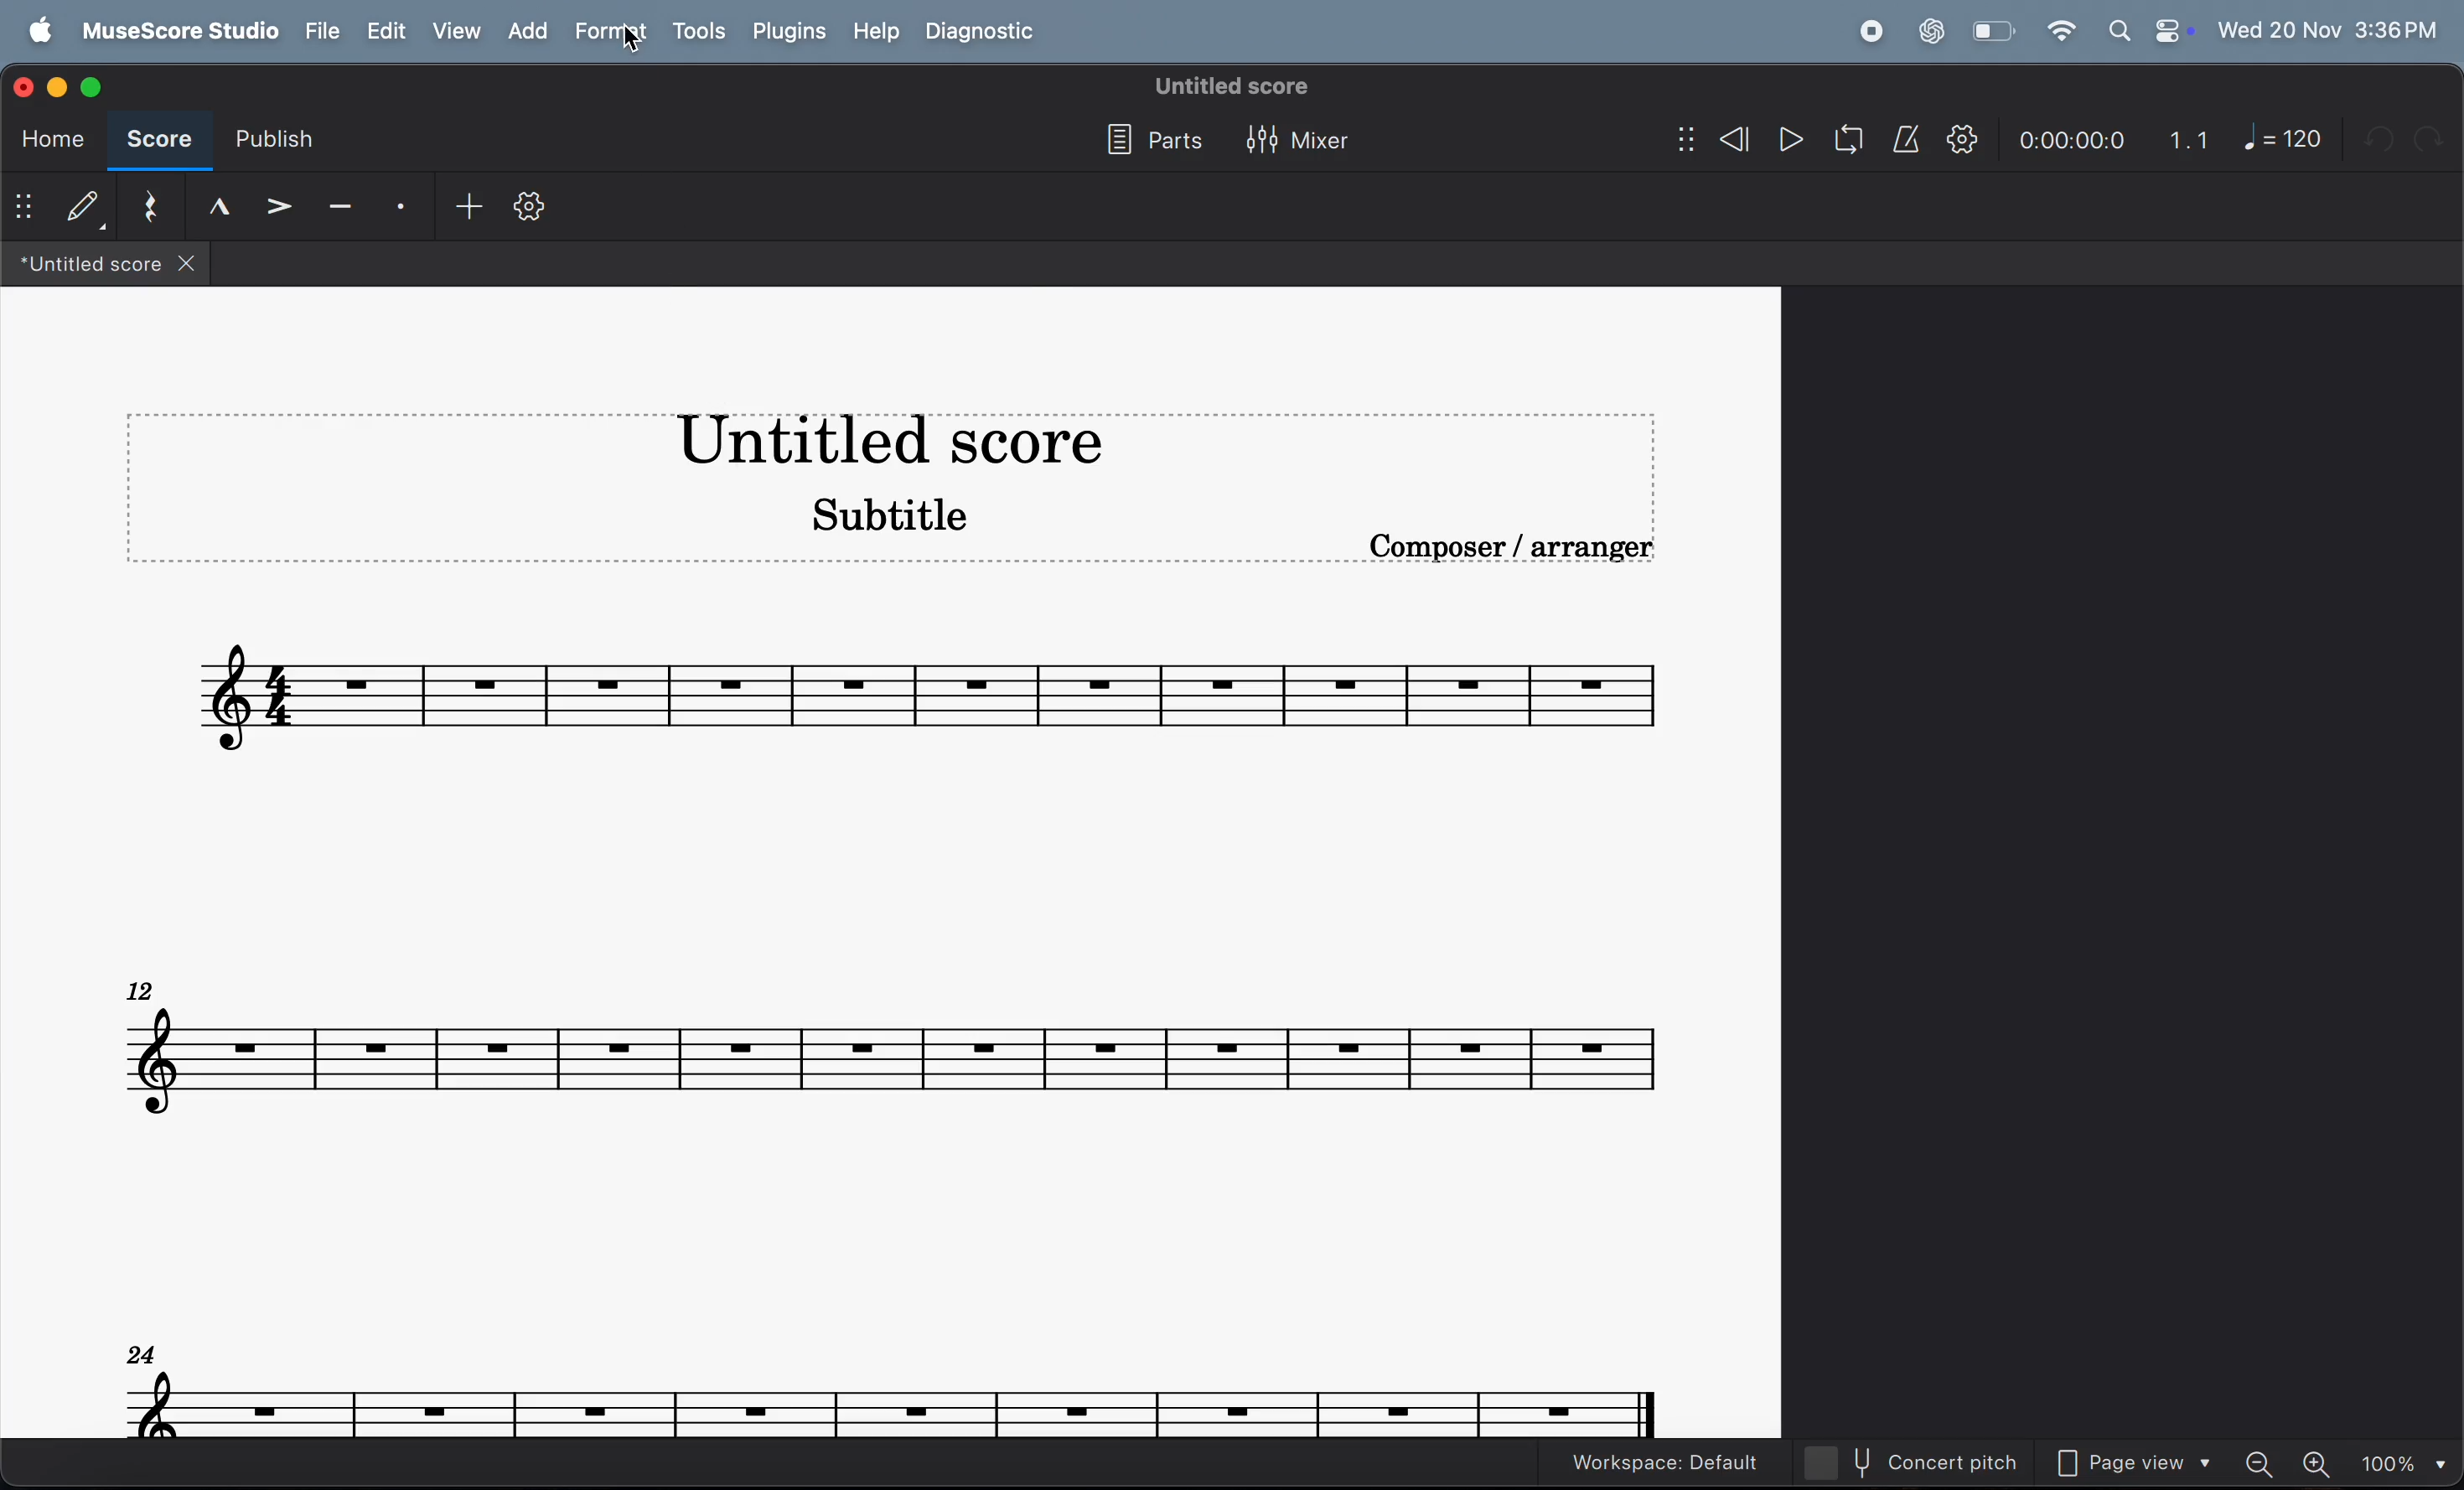 Image resolution: width=2464 pixels, height=1490 pixels. What do you see at coordinates (934, 689) in the screenshot?
I see `notes` at bounding box center [934, 689].